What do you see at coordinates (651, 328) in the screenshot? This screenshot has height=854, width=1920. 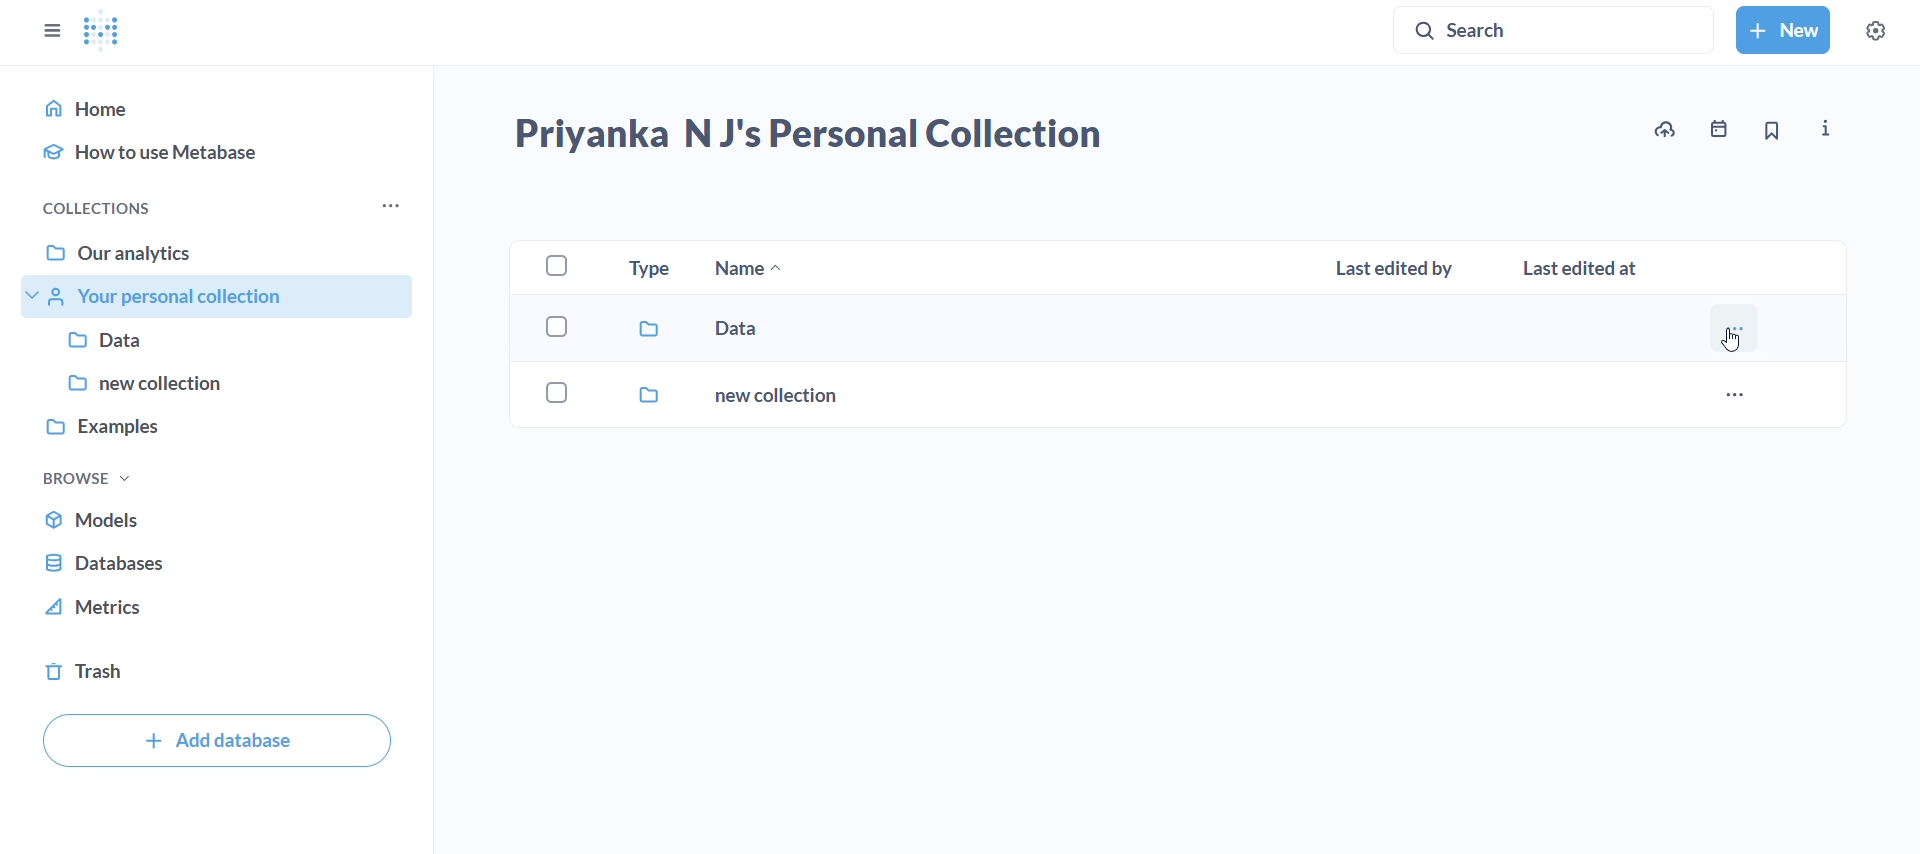 I see `data` at bounding box center [651, 328].